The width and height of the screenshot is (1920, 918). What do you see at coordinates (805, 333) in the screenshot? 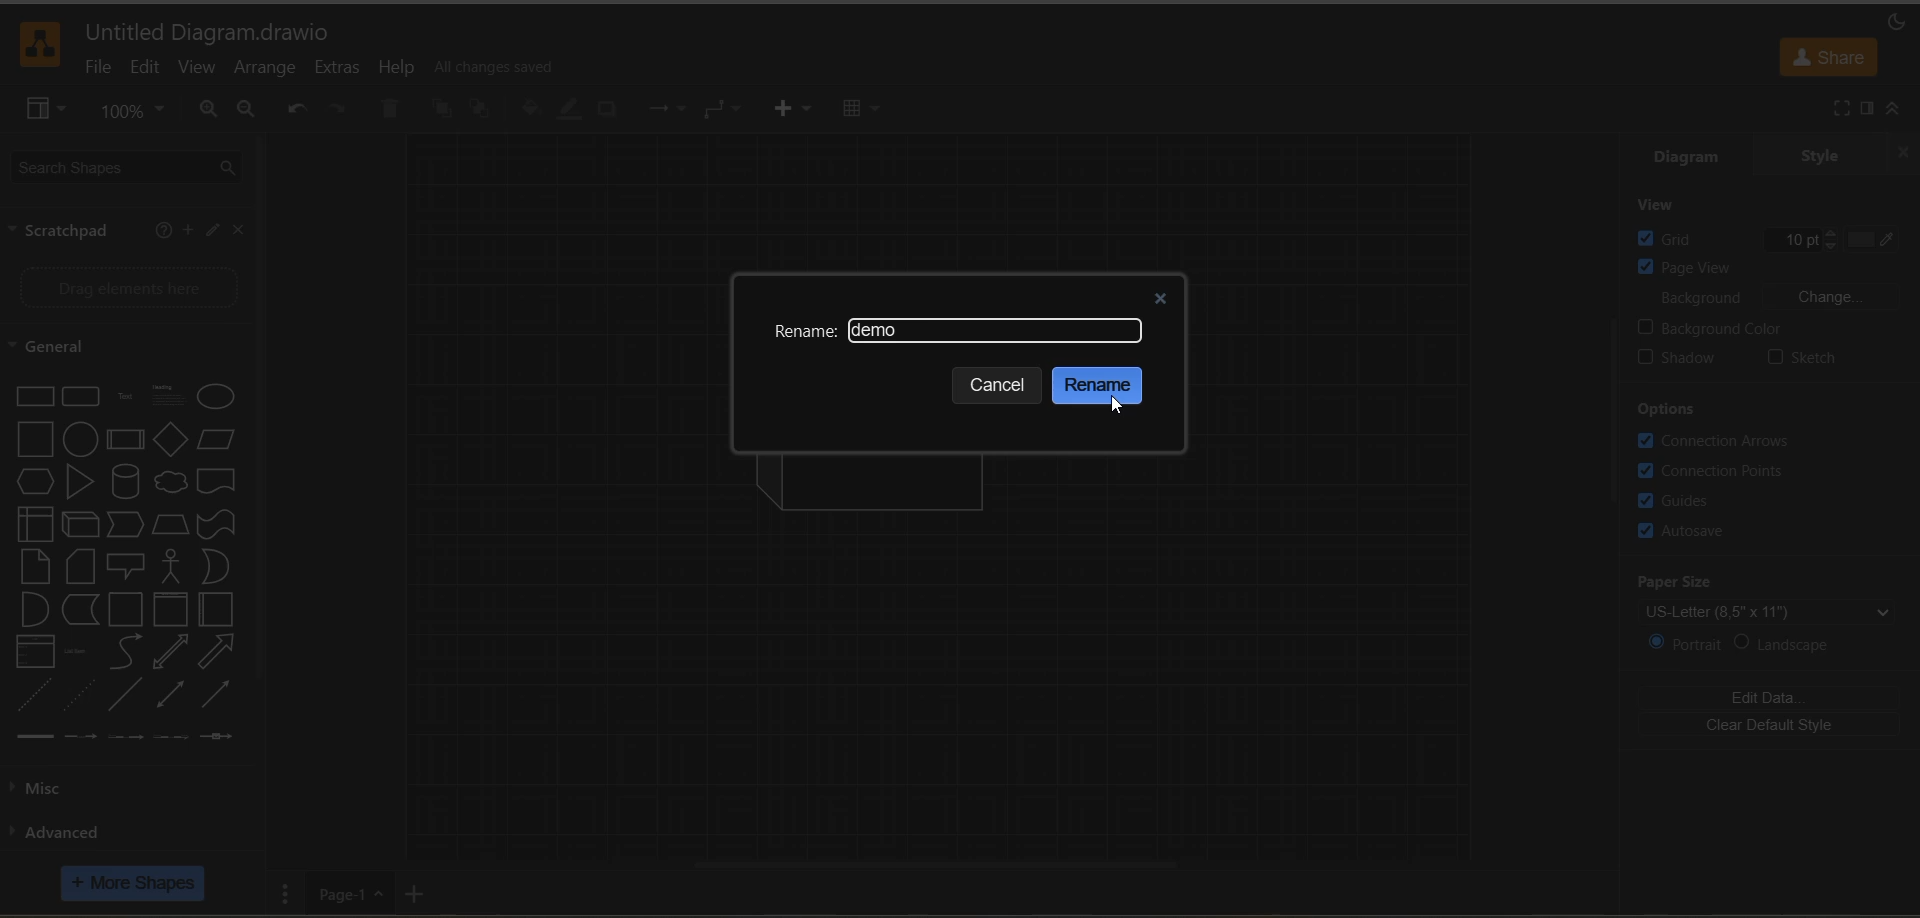
I see `rename` at bounding box center [805, 333].